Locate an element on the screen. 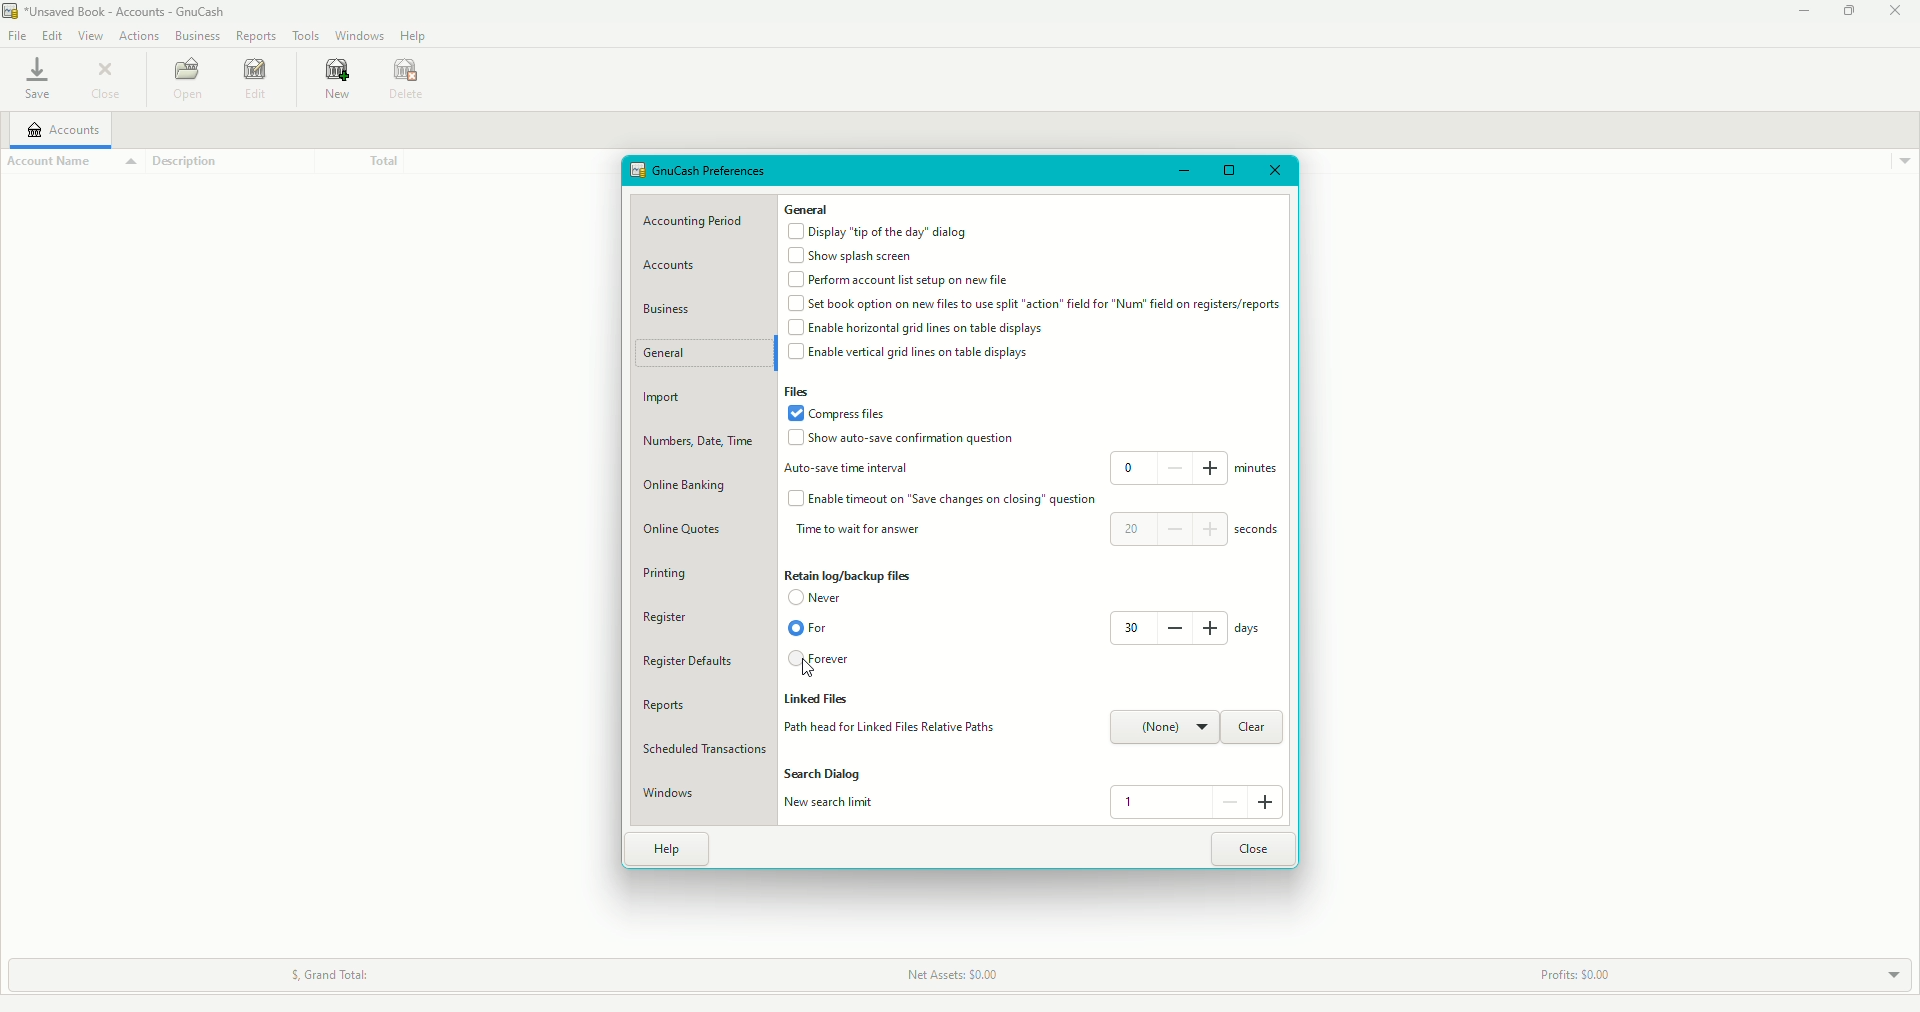 The width and height of the screenshot is (1920, 1012). General is located at coordinates (677, 356).